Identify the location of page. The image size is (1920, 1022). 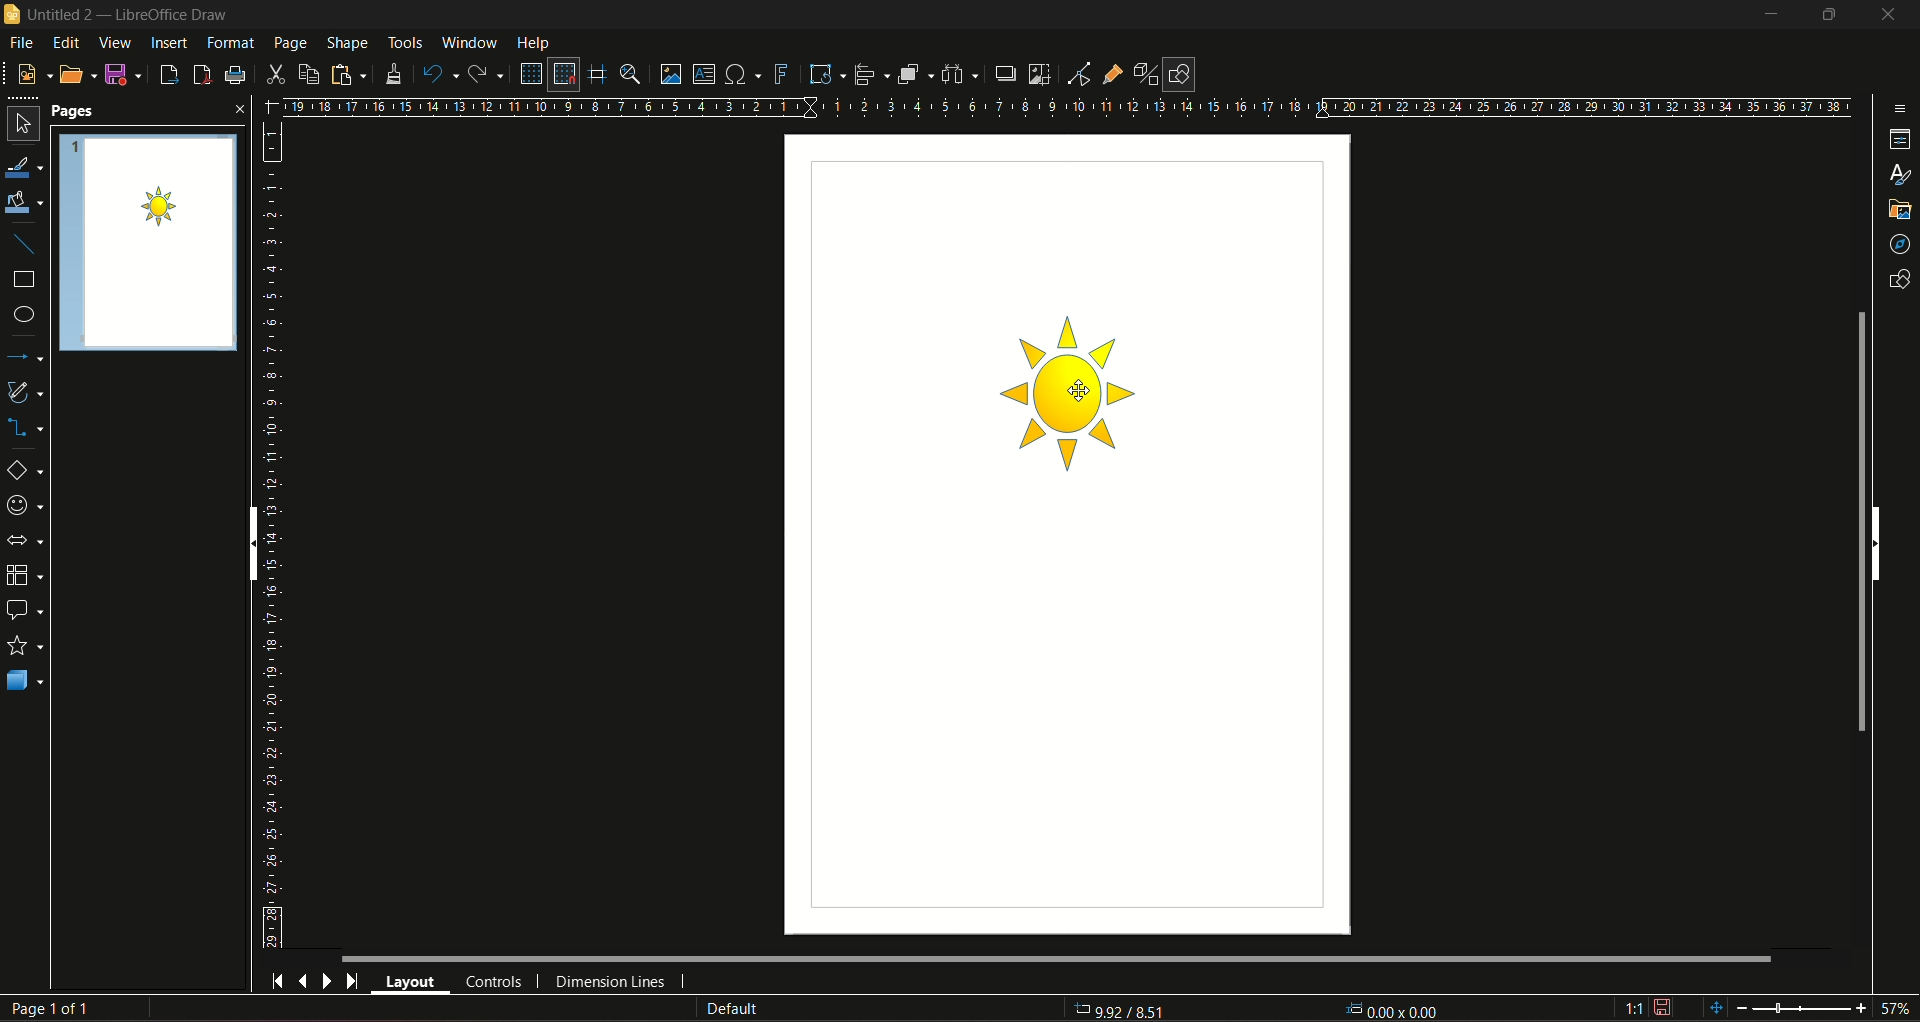
(149, 244).